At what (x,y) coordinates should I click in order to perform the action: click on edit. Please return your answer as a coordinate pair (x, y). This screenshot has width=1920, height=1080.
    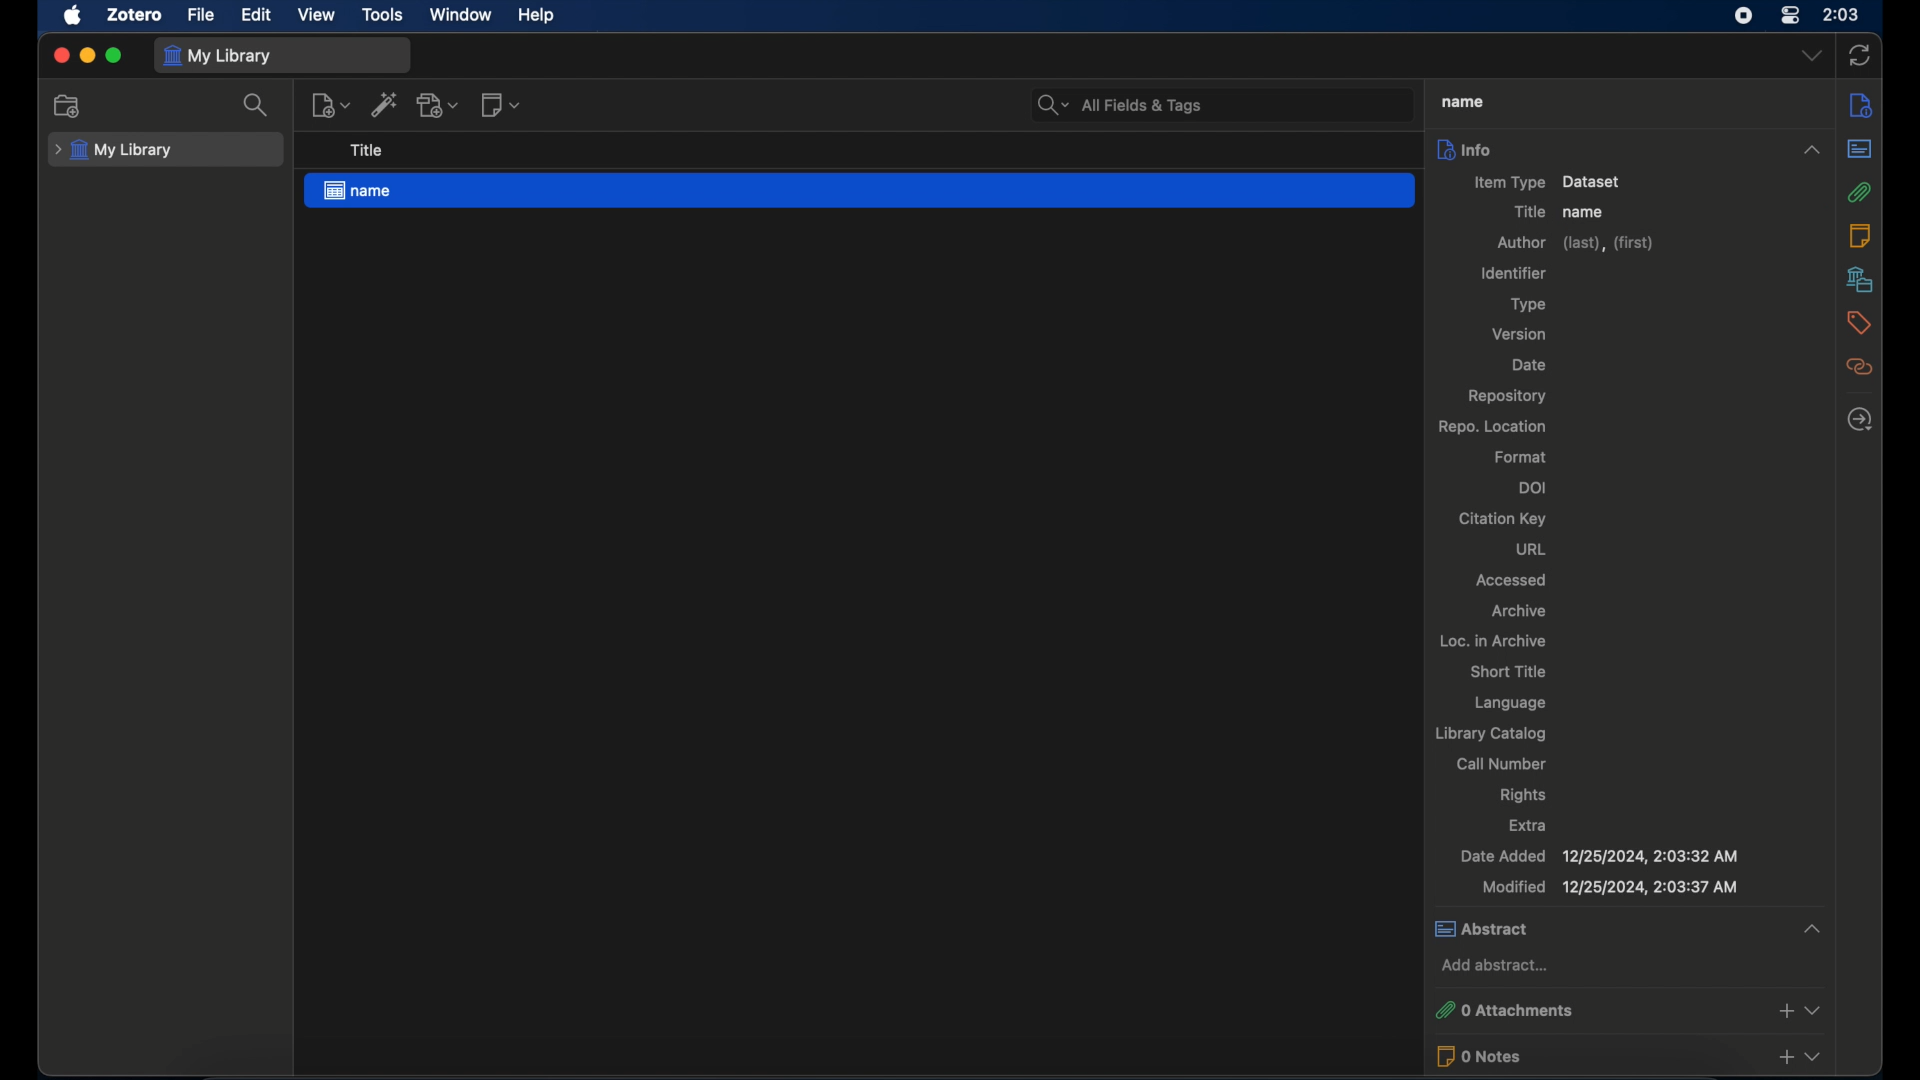
    Looking at the image, I should click on (256, 16).